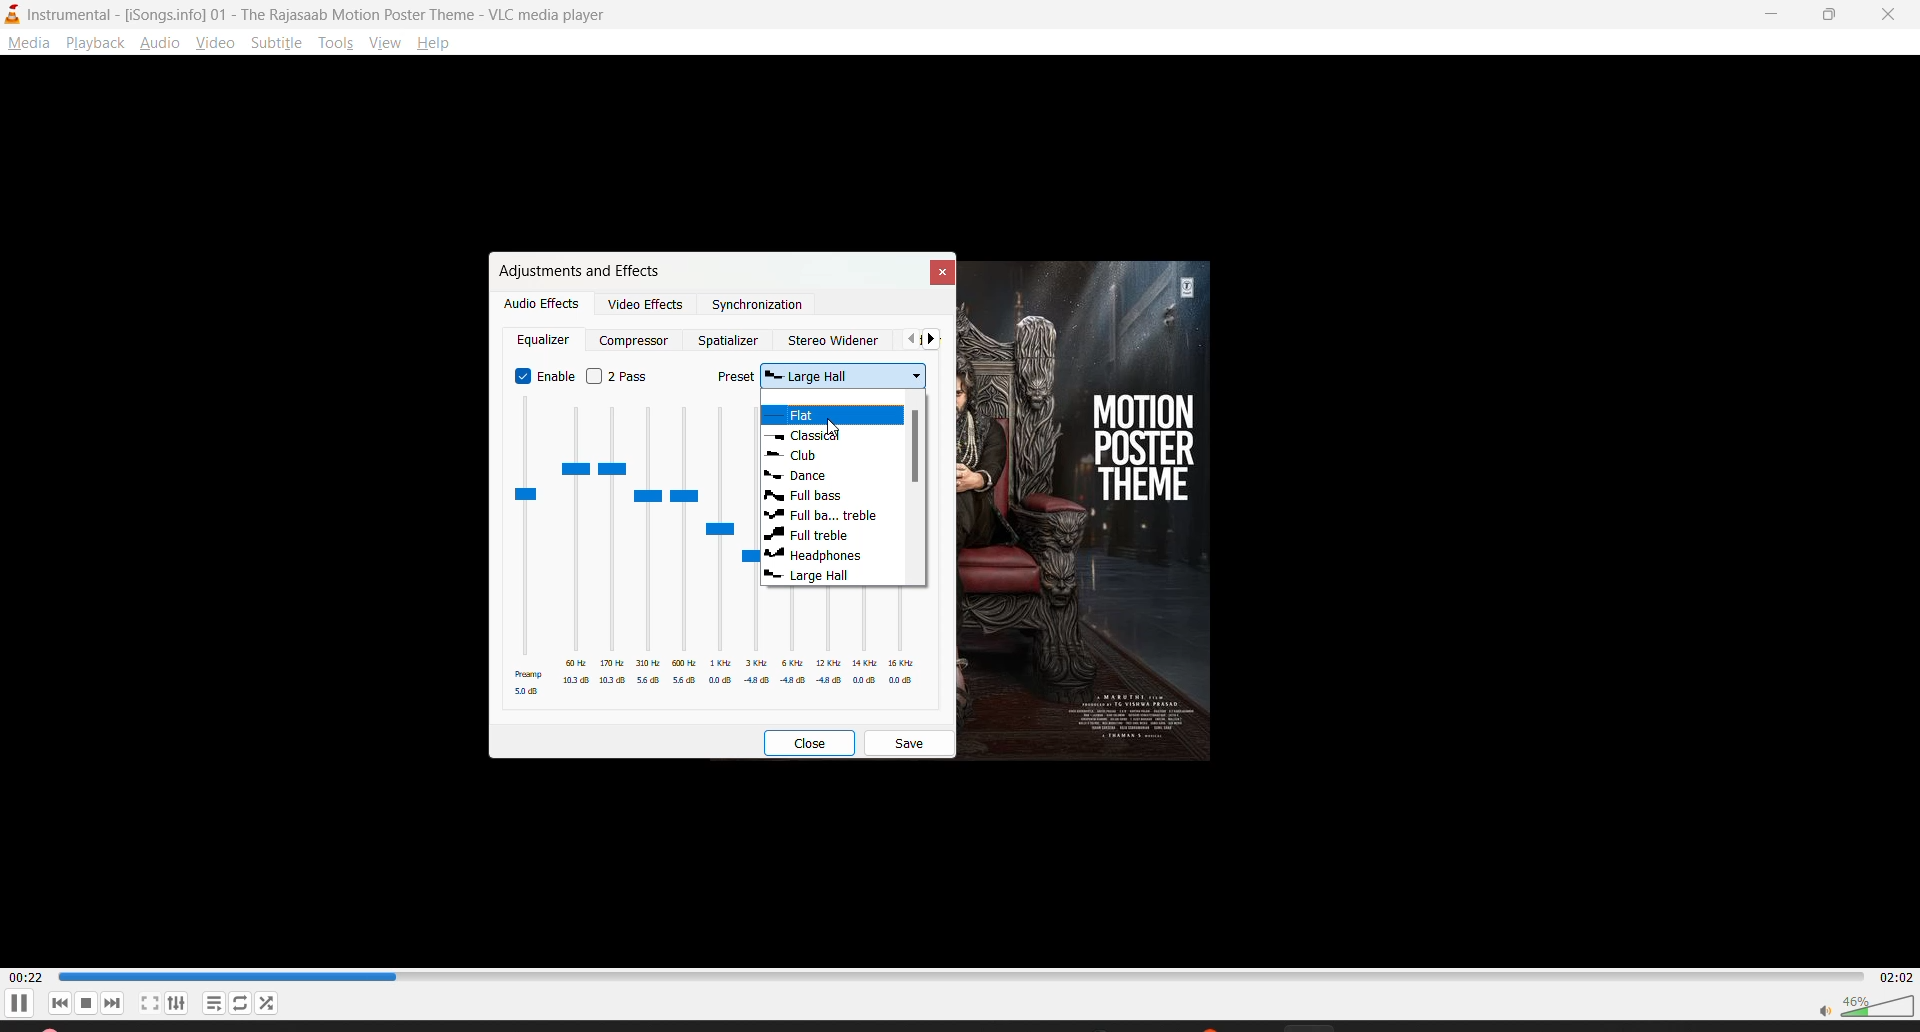 The width and height of the screenshot is (1920, 1032). I want to click on enable, so click(543, 374).